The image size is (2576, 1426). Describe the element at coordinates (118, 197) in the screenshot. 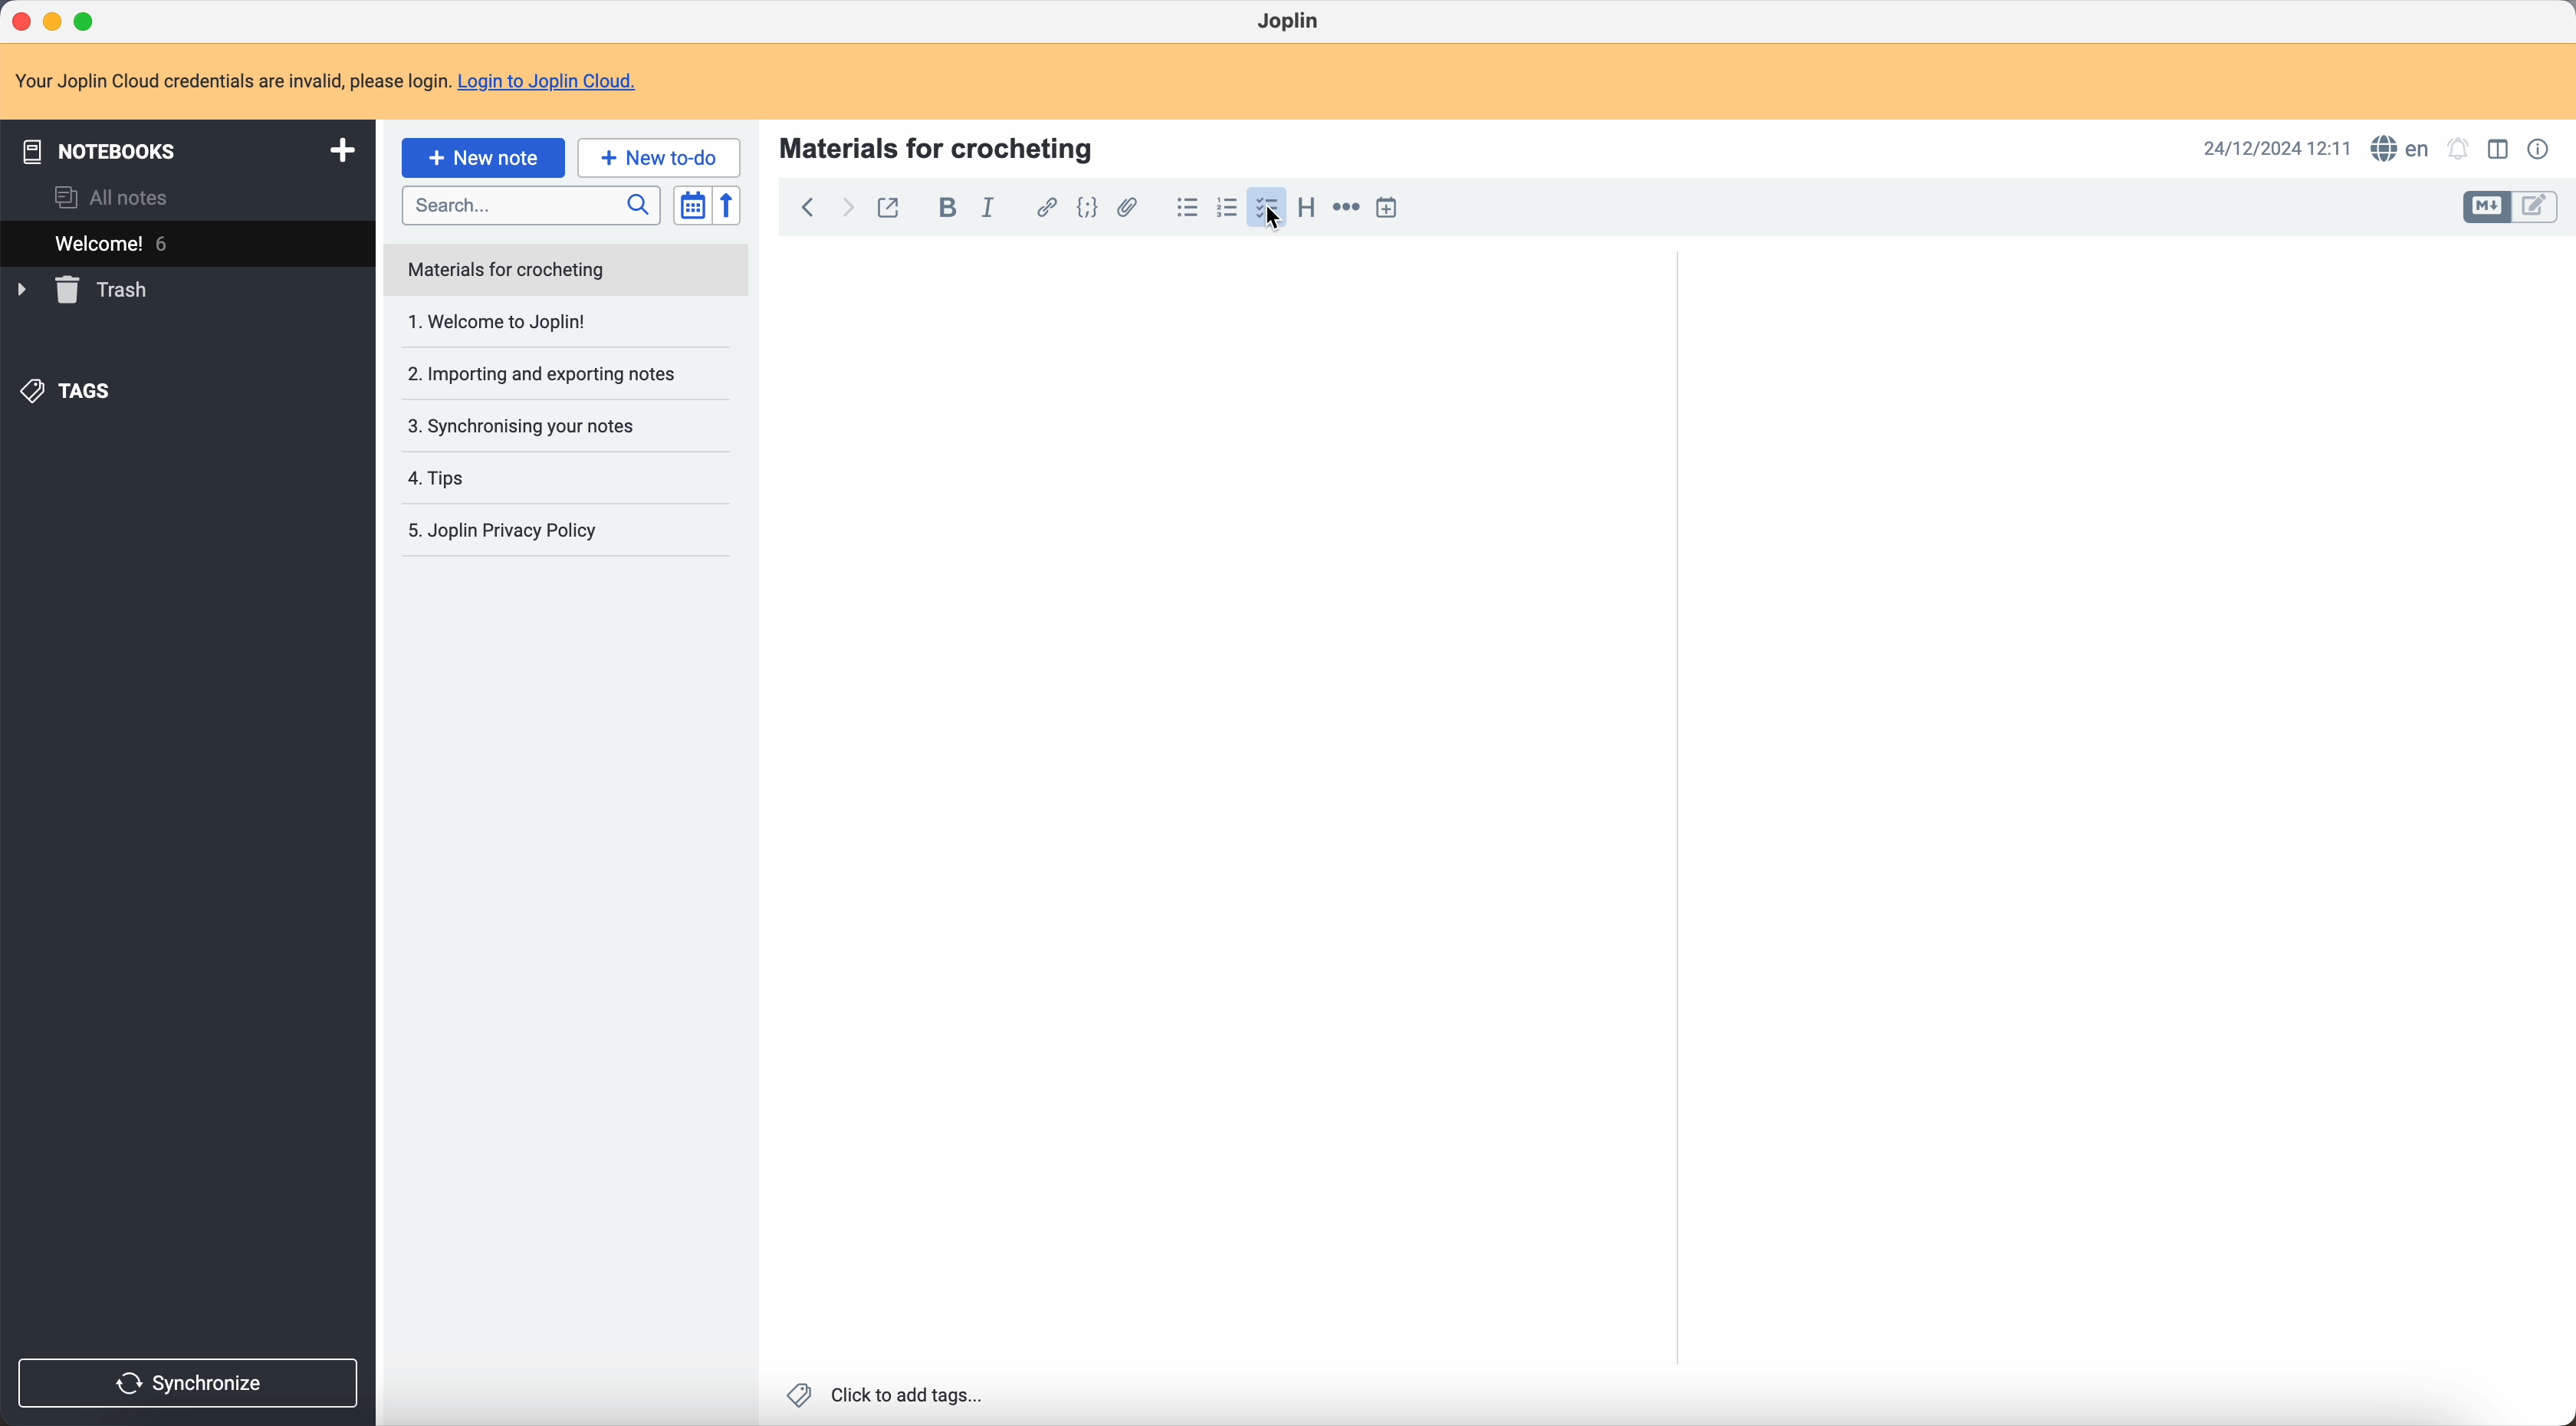

I see `all notes` at that location.